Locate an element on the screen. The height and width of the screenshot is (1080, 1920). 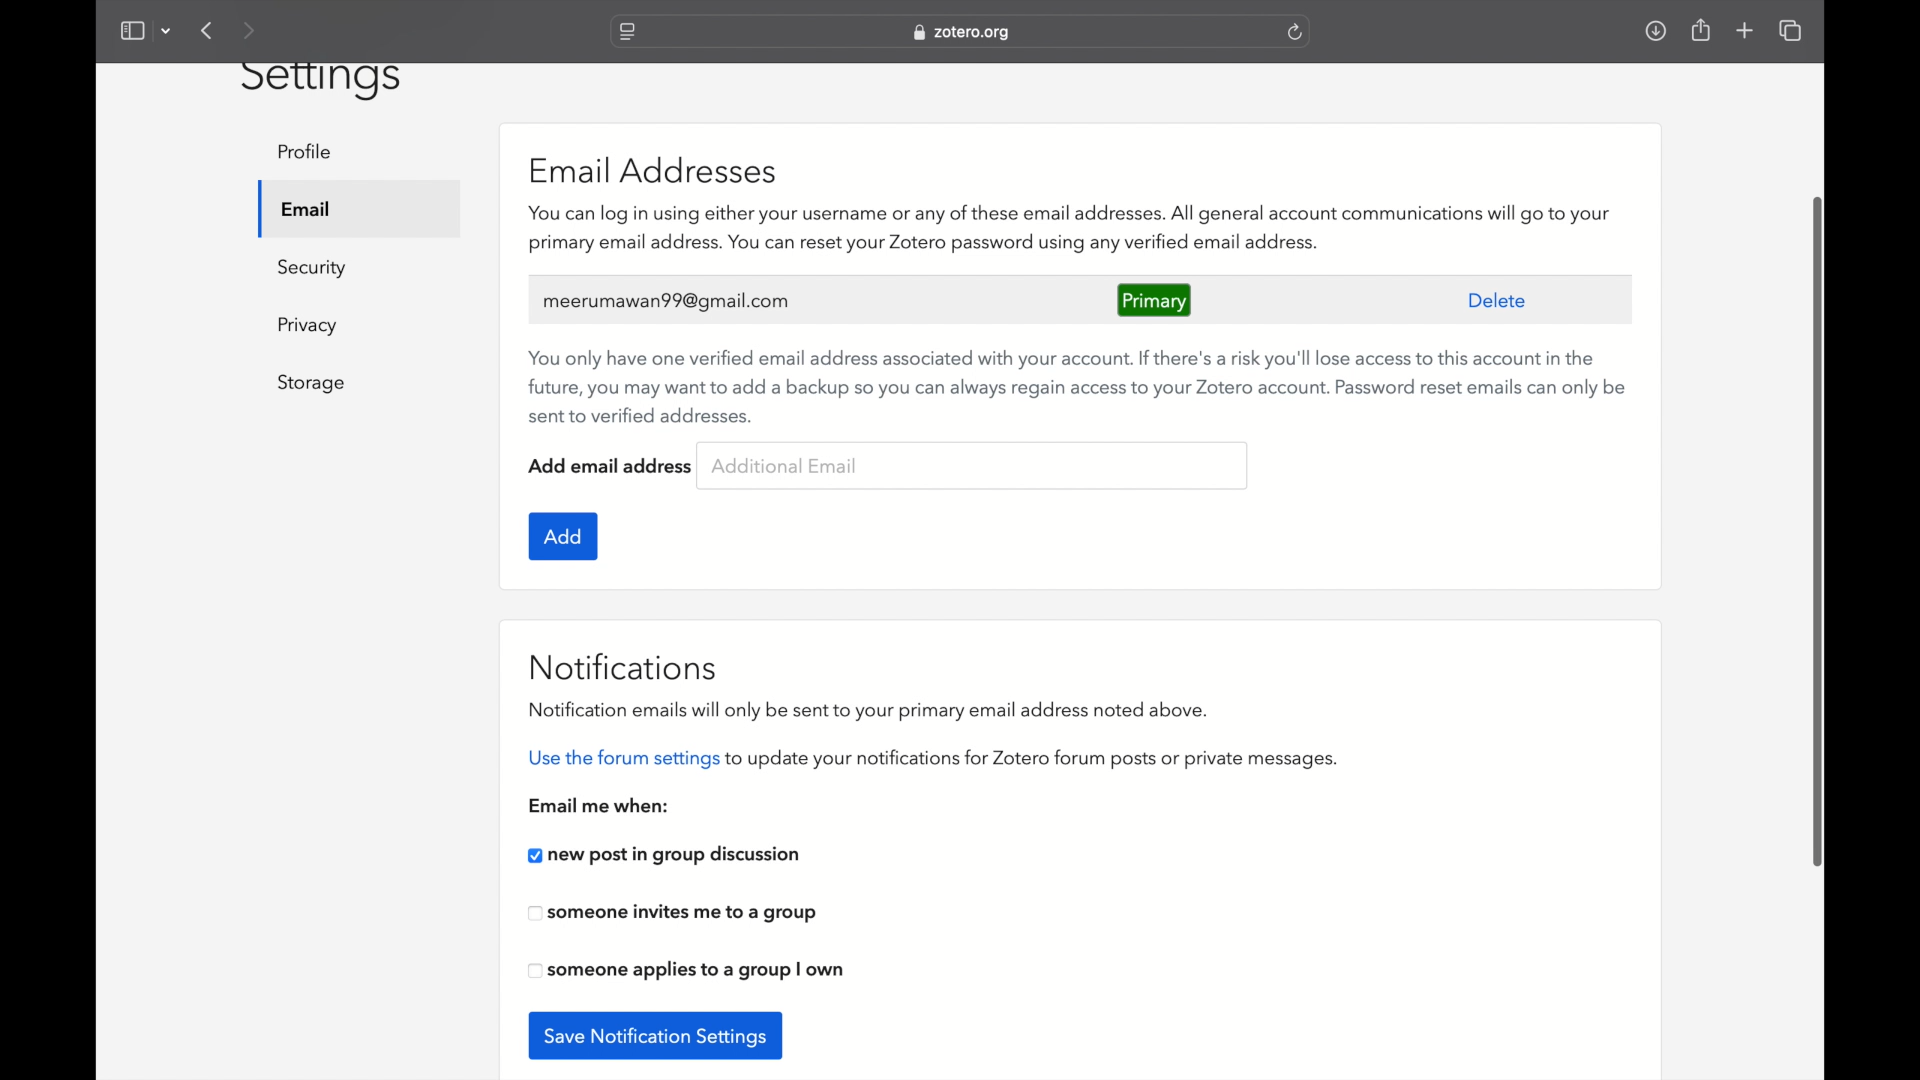
refresh is located at coordinates (1296, 32).